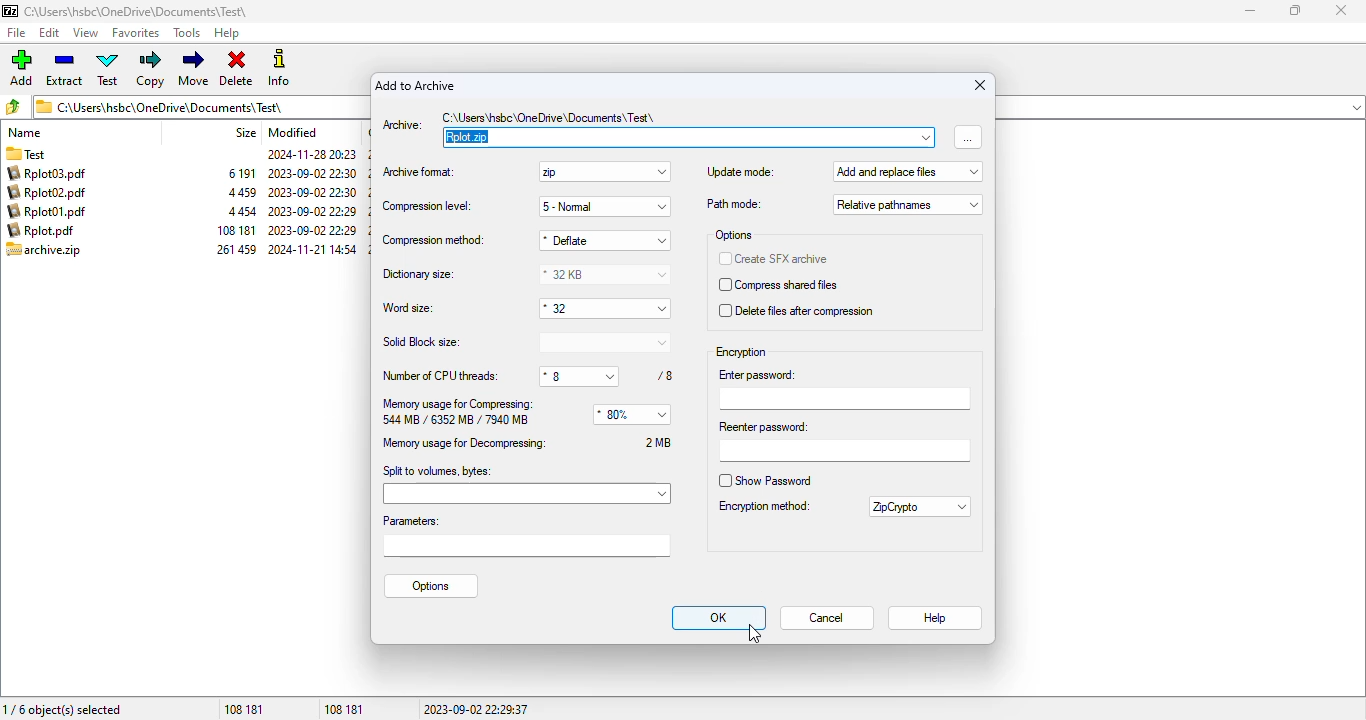 This screenshot has width=1366, height=720. Describe the element at coordinates (407, 123) in the screenshot. I see `Archive` at that location.